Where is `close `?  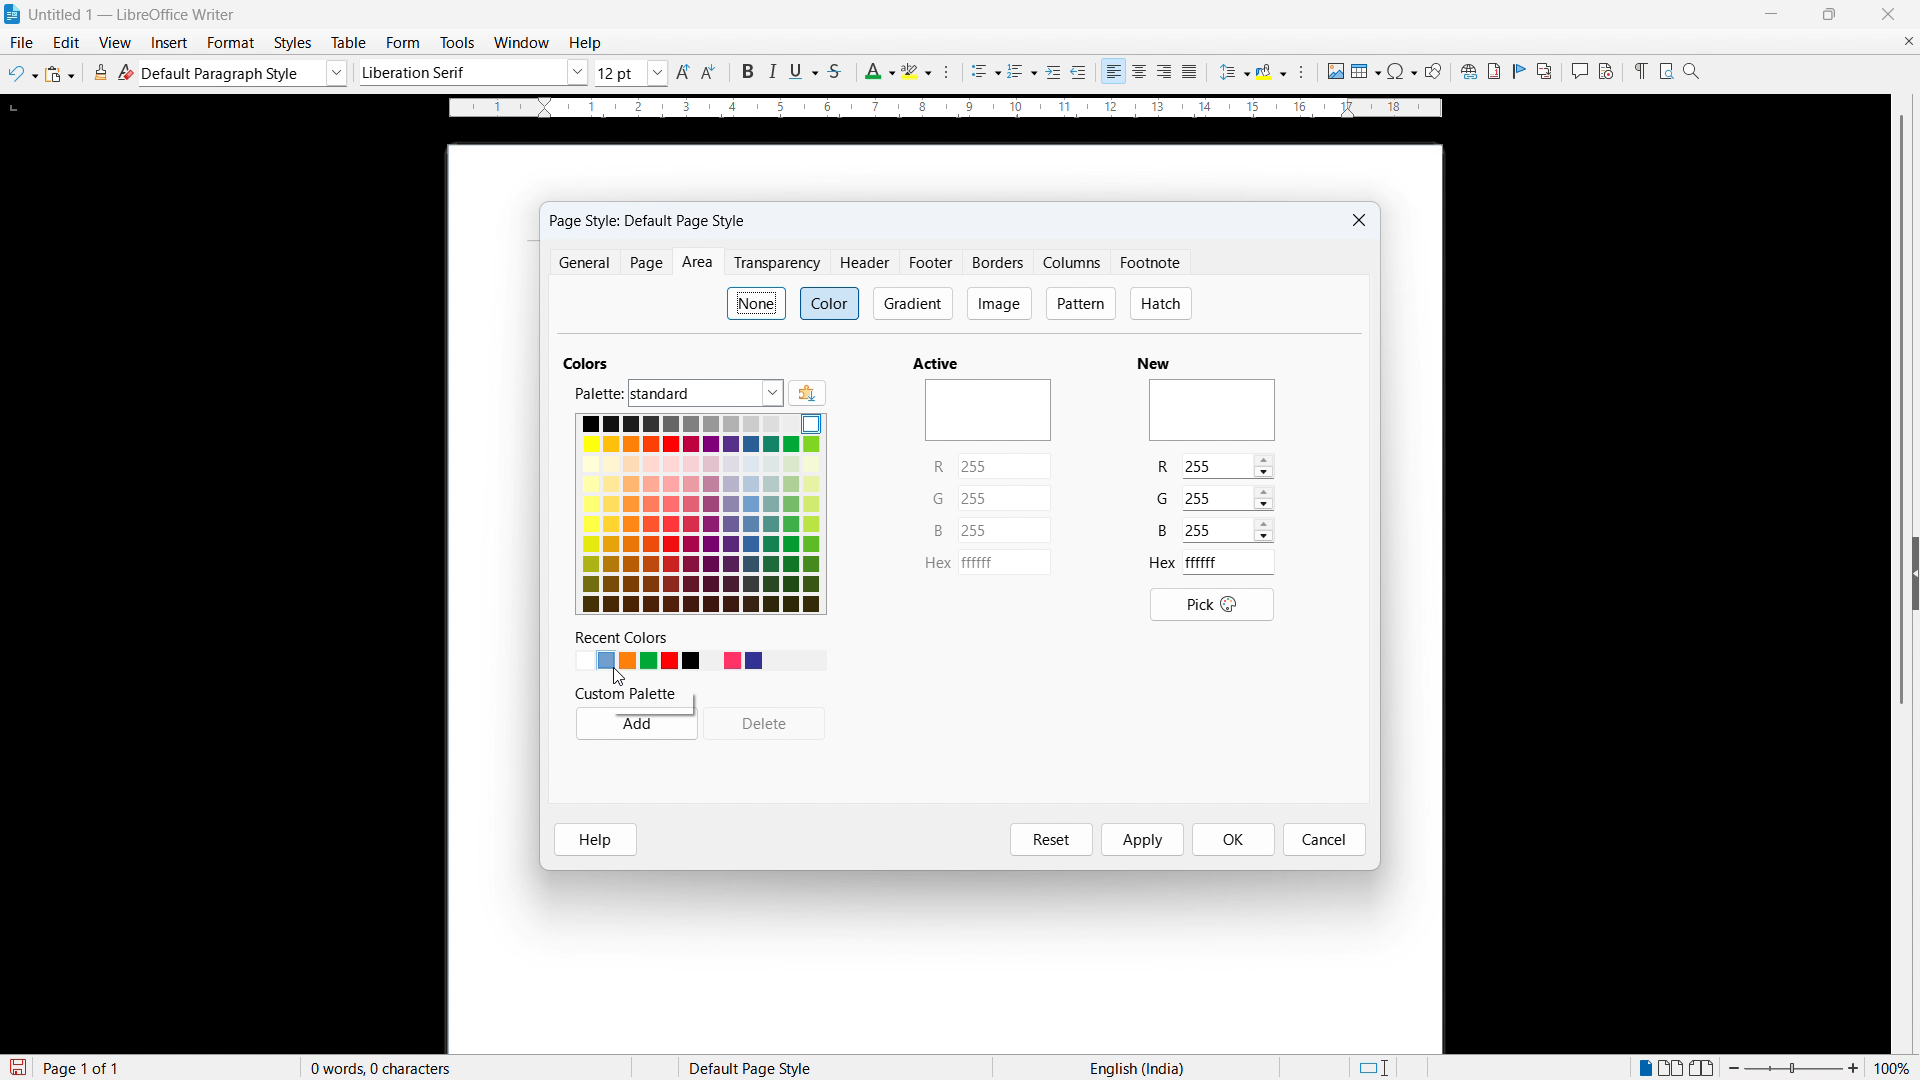 close  is located at coordinates (1360, 220).